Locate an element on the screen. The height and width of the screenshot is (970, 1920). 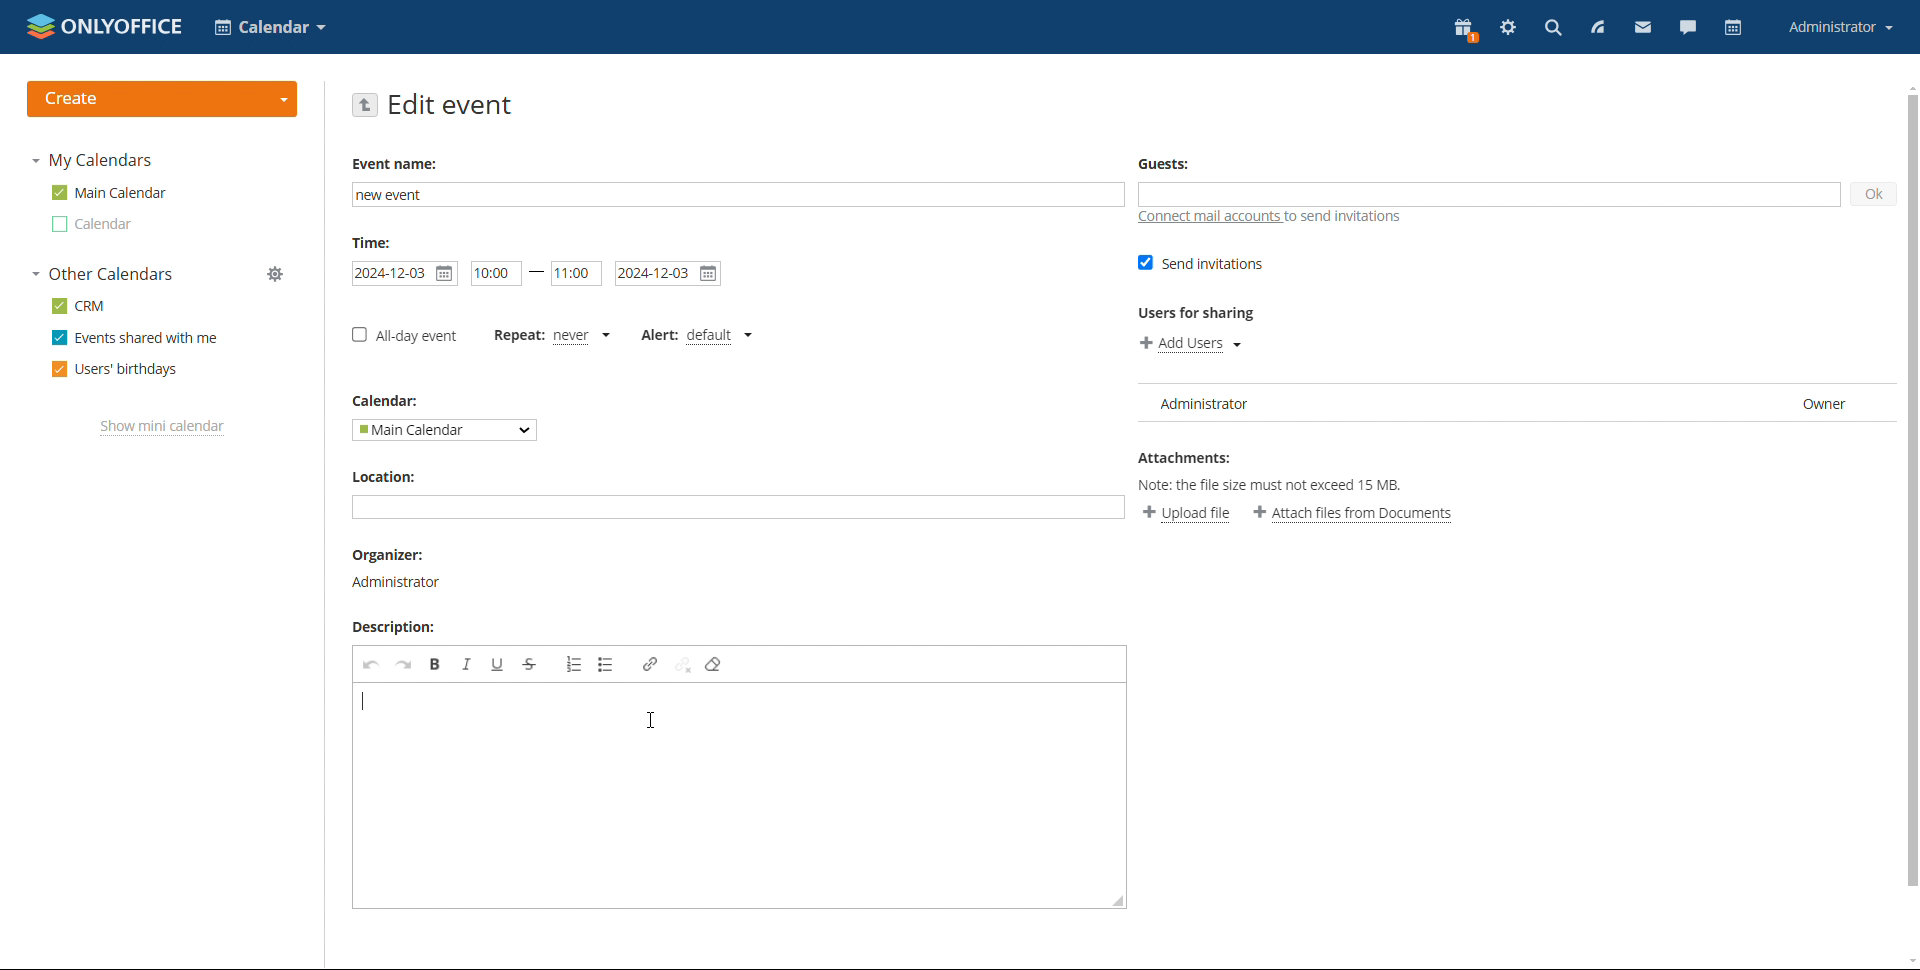
typing started is located at coordinates (362, 700).